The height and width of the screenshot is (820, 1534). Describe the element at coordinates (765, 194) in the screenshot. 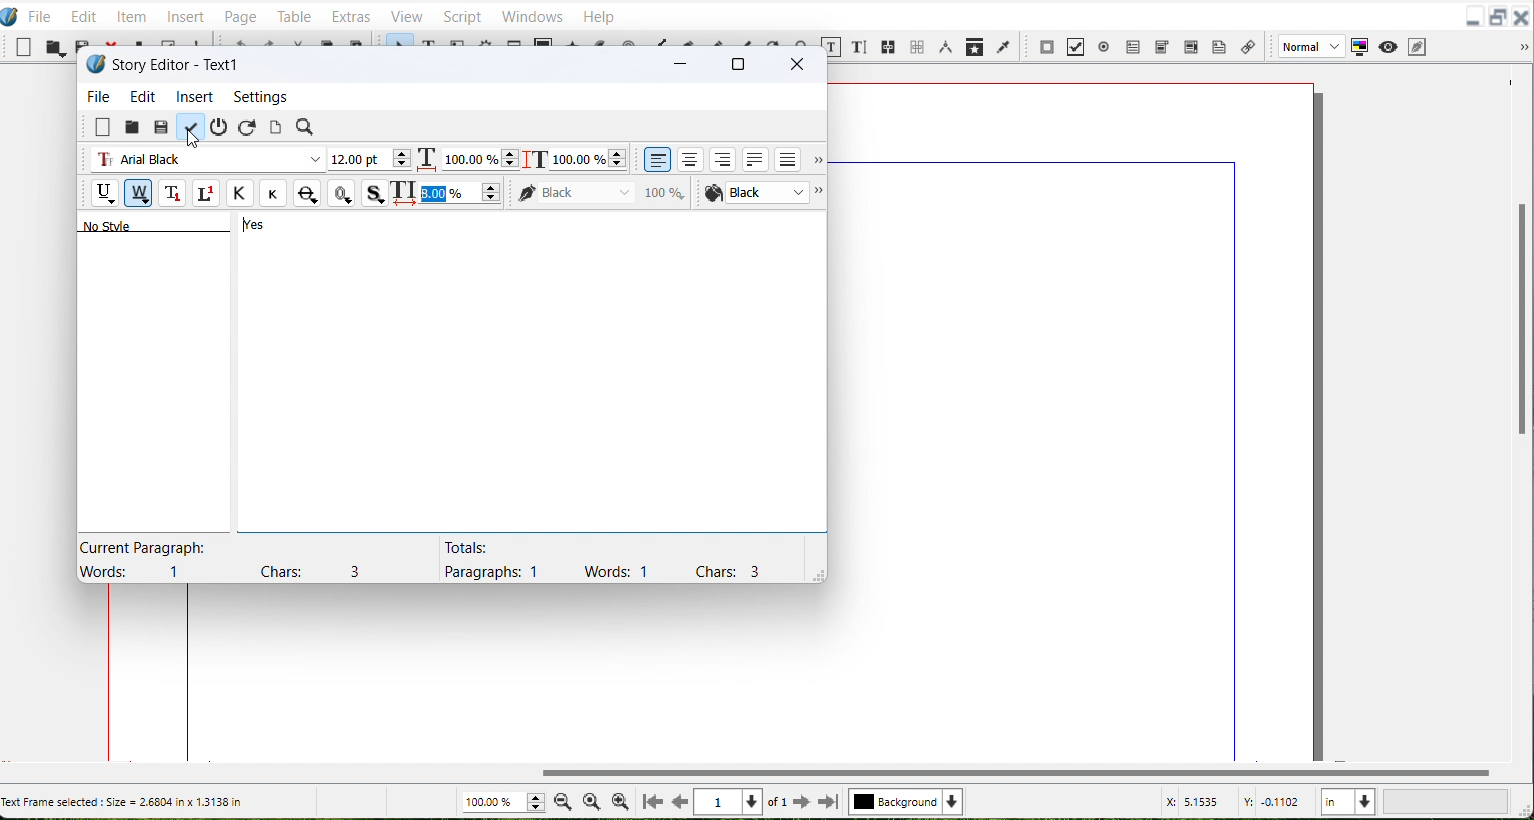

I see `Font color` at that location.